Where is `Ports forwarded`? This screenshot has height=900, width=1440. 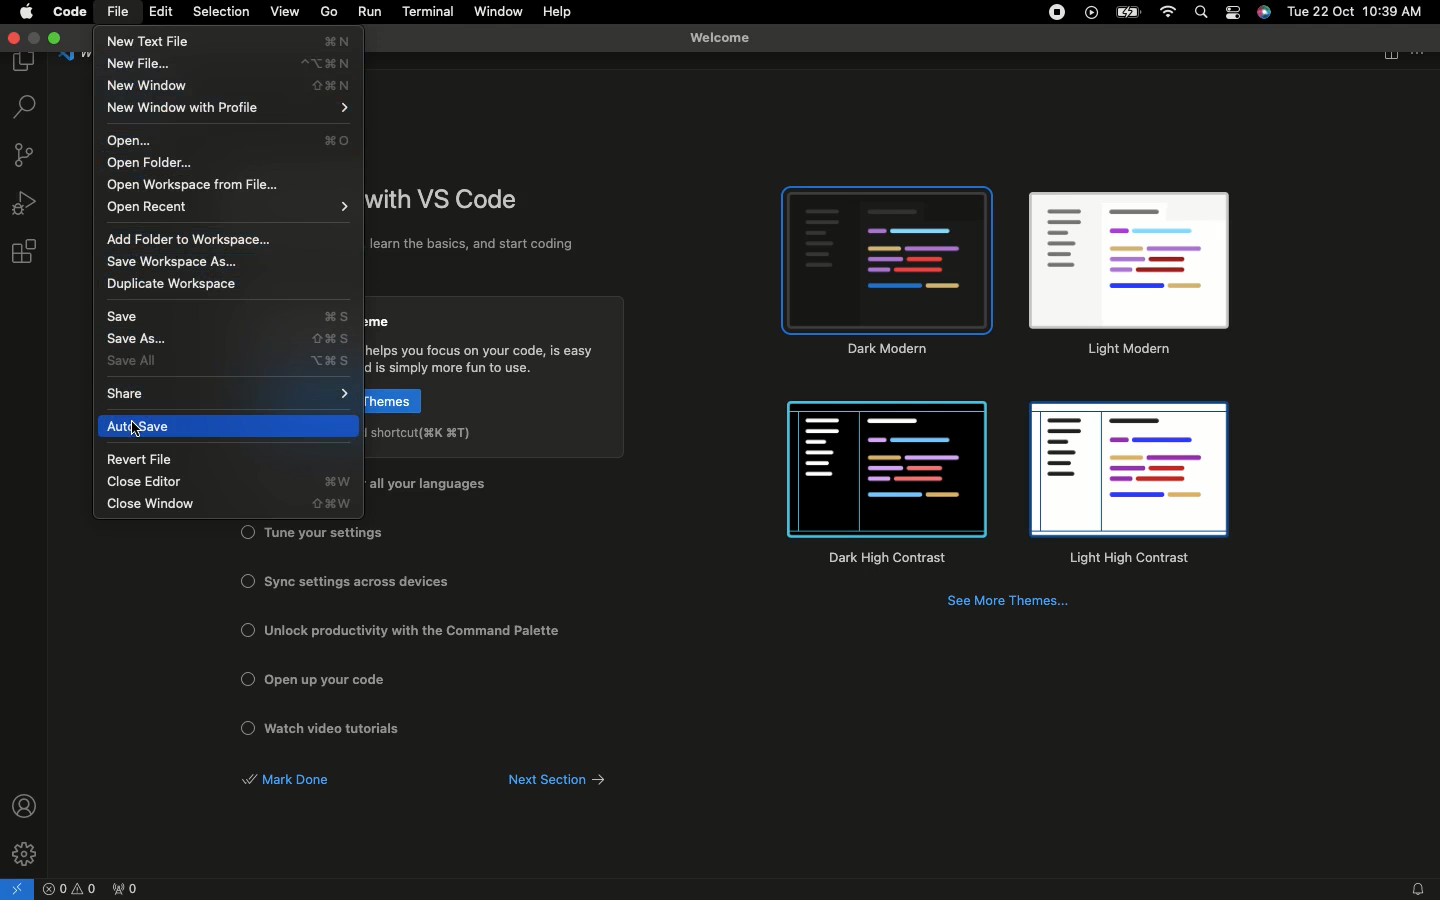 Ports forwarded is located at coordinates (130, 890).